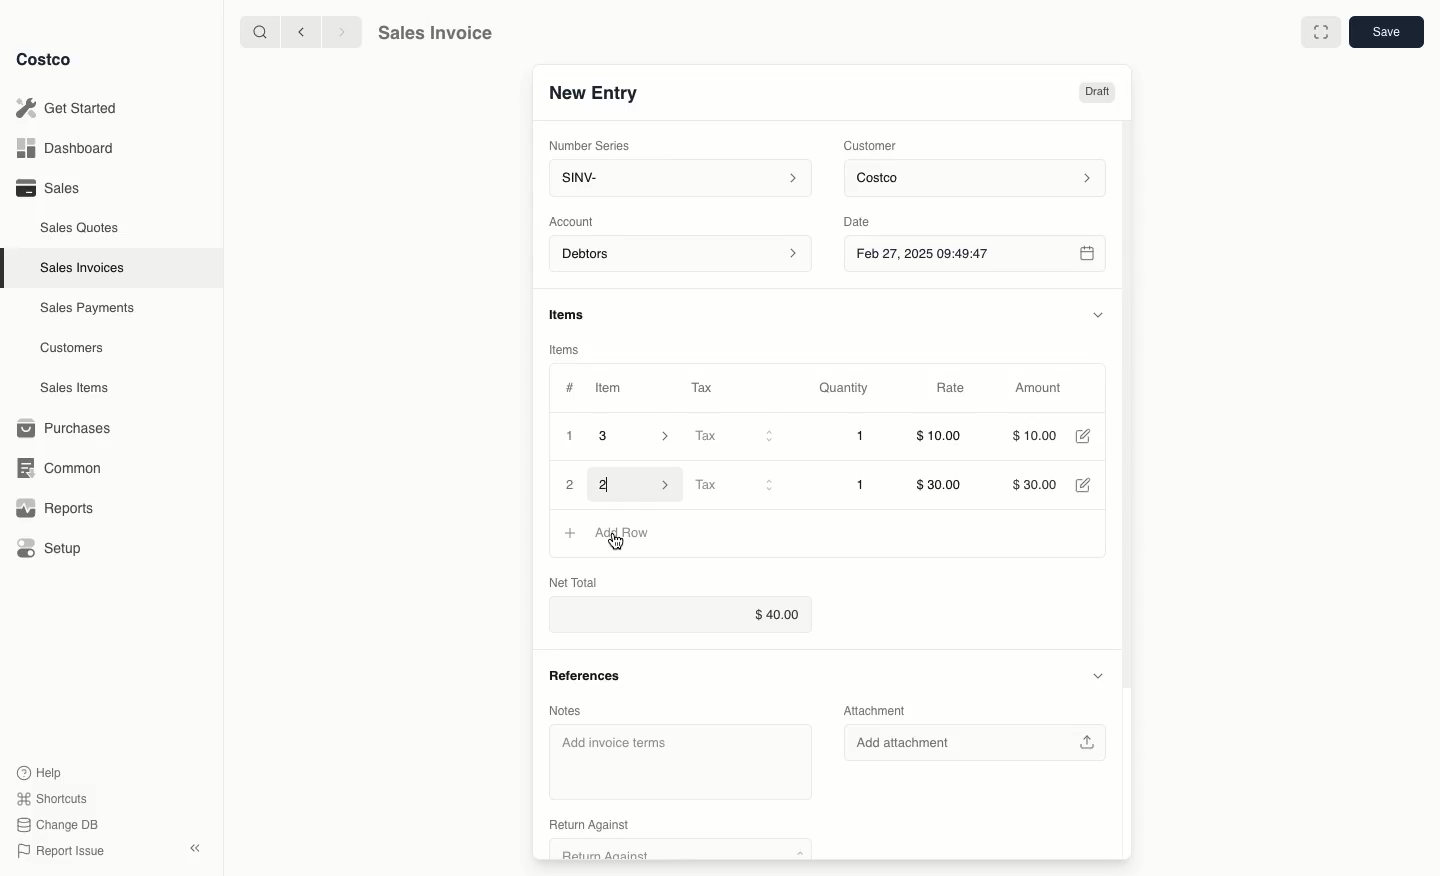  What do you see at coordinates (610, 387) in the screenshot?
I see `Item` at bounding box center [610, 387].